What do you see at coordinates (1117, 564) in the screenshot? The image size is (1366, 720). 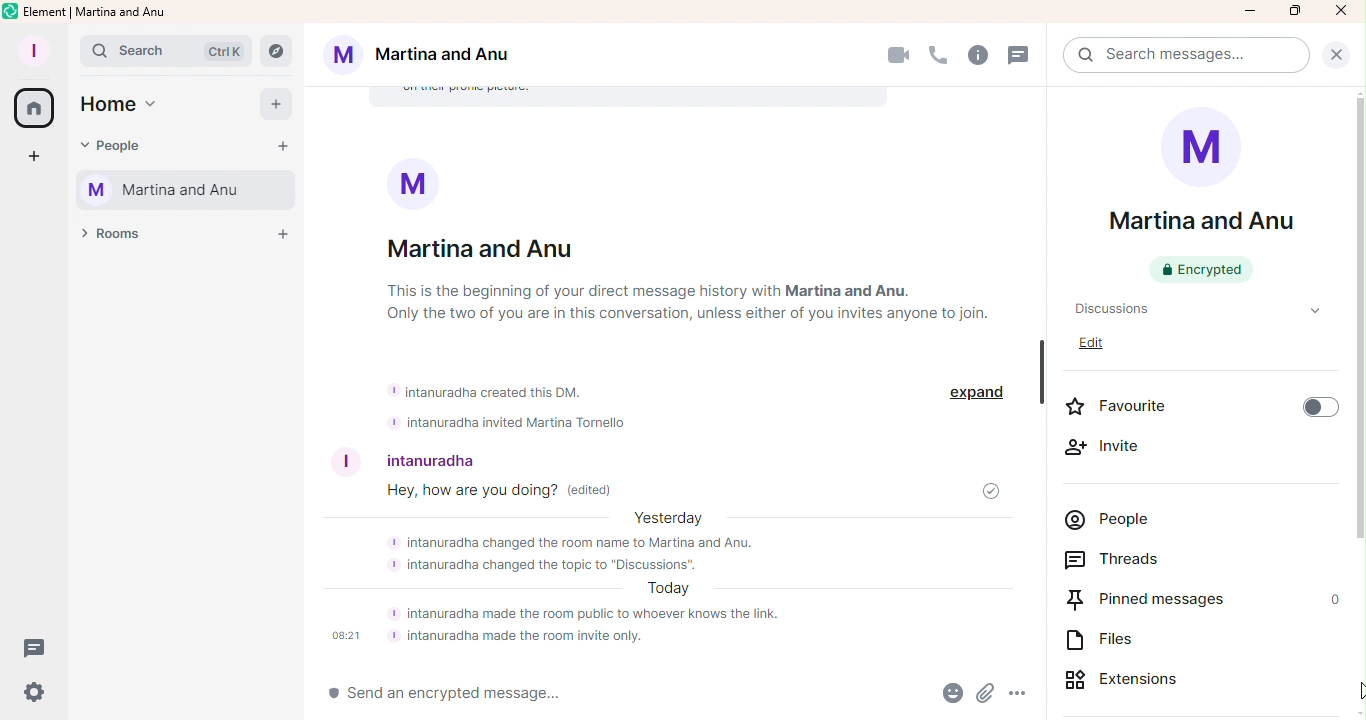 I see `Threads` at bounding box center [1117, 564].